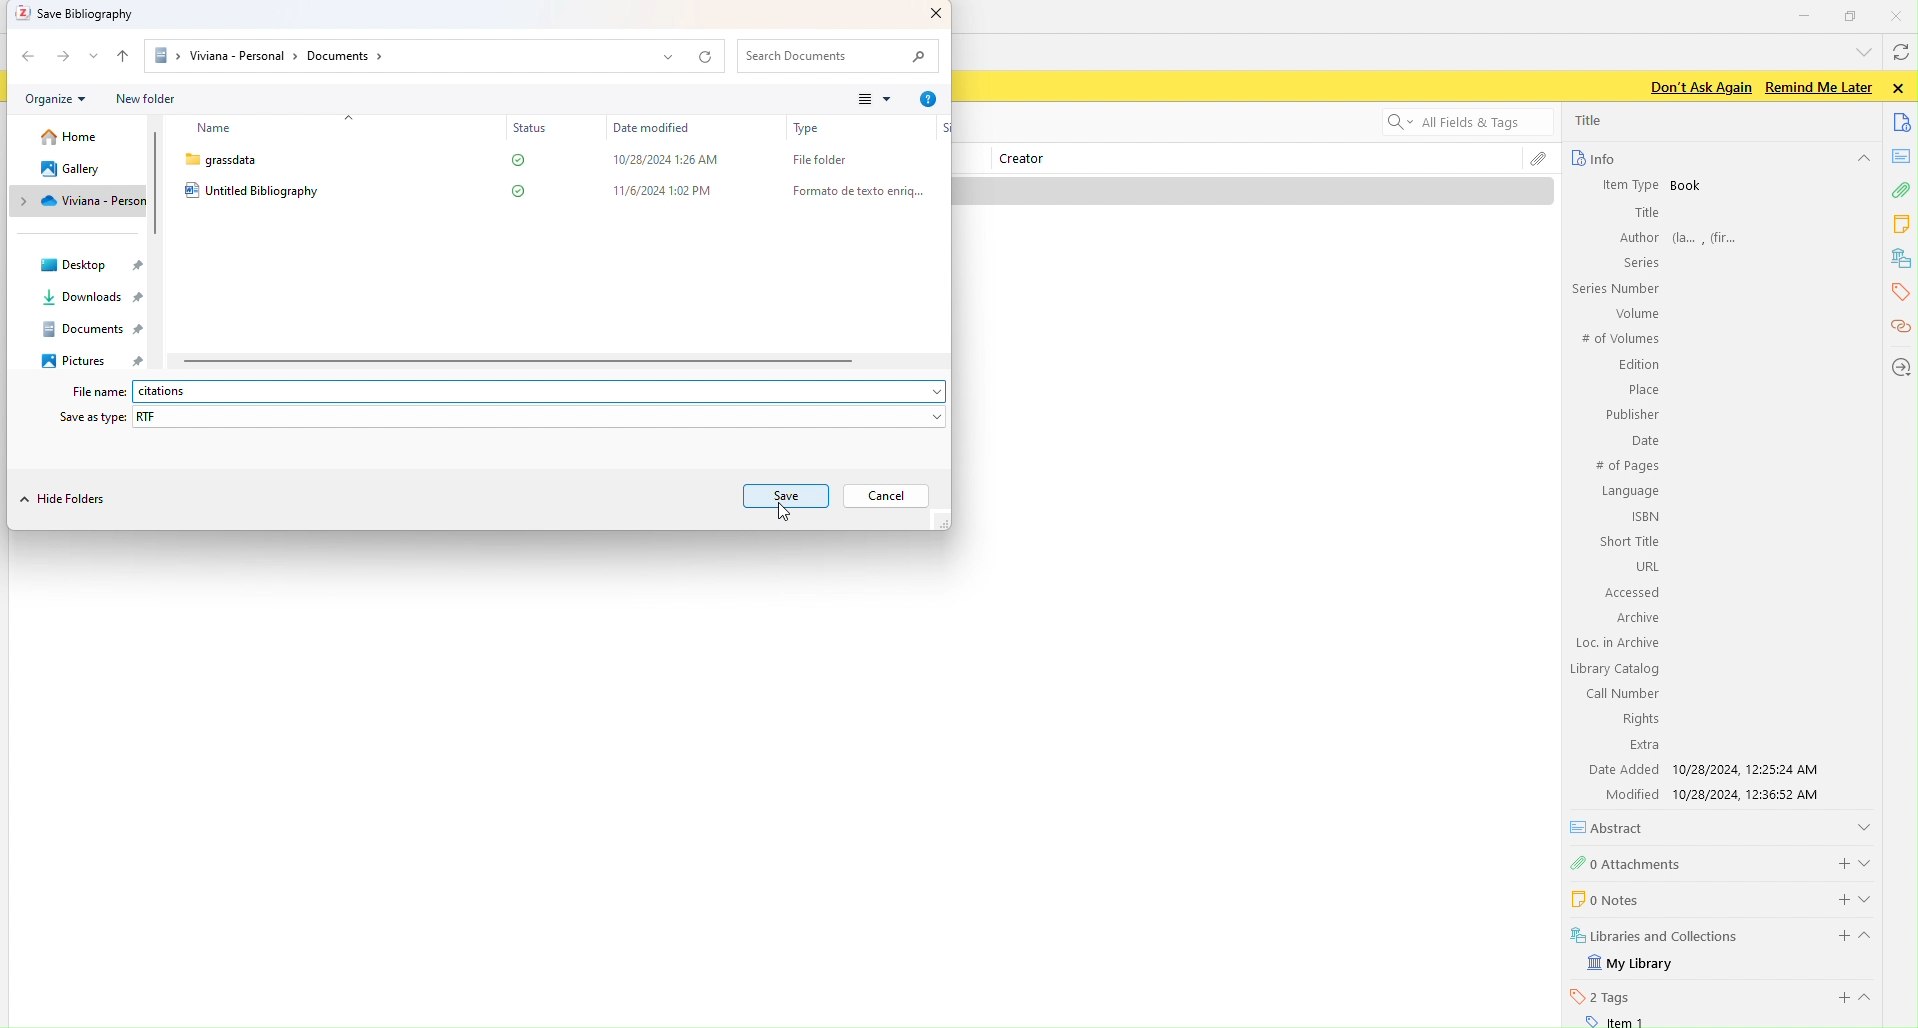 Image resolution: width=1918 pixels, height=1028 pixels. Describe the element at coordinates (1899, 55) in the screenshot. I see `refresh ` at that location.